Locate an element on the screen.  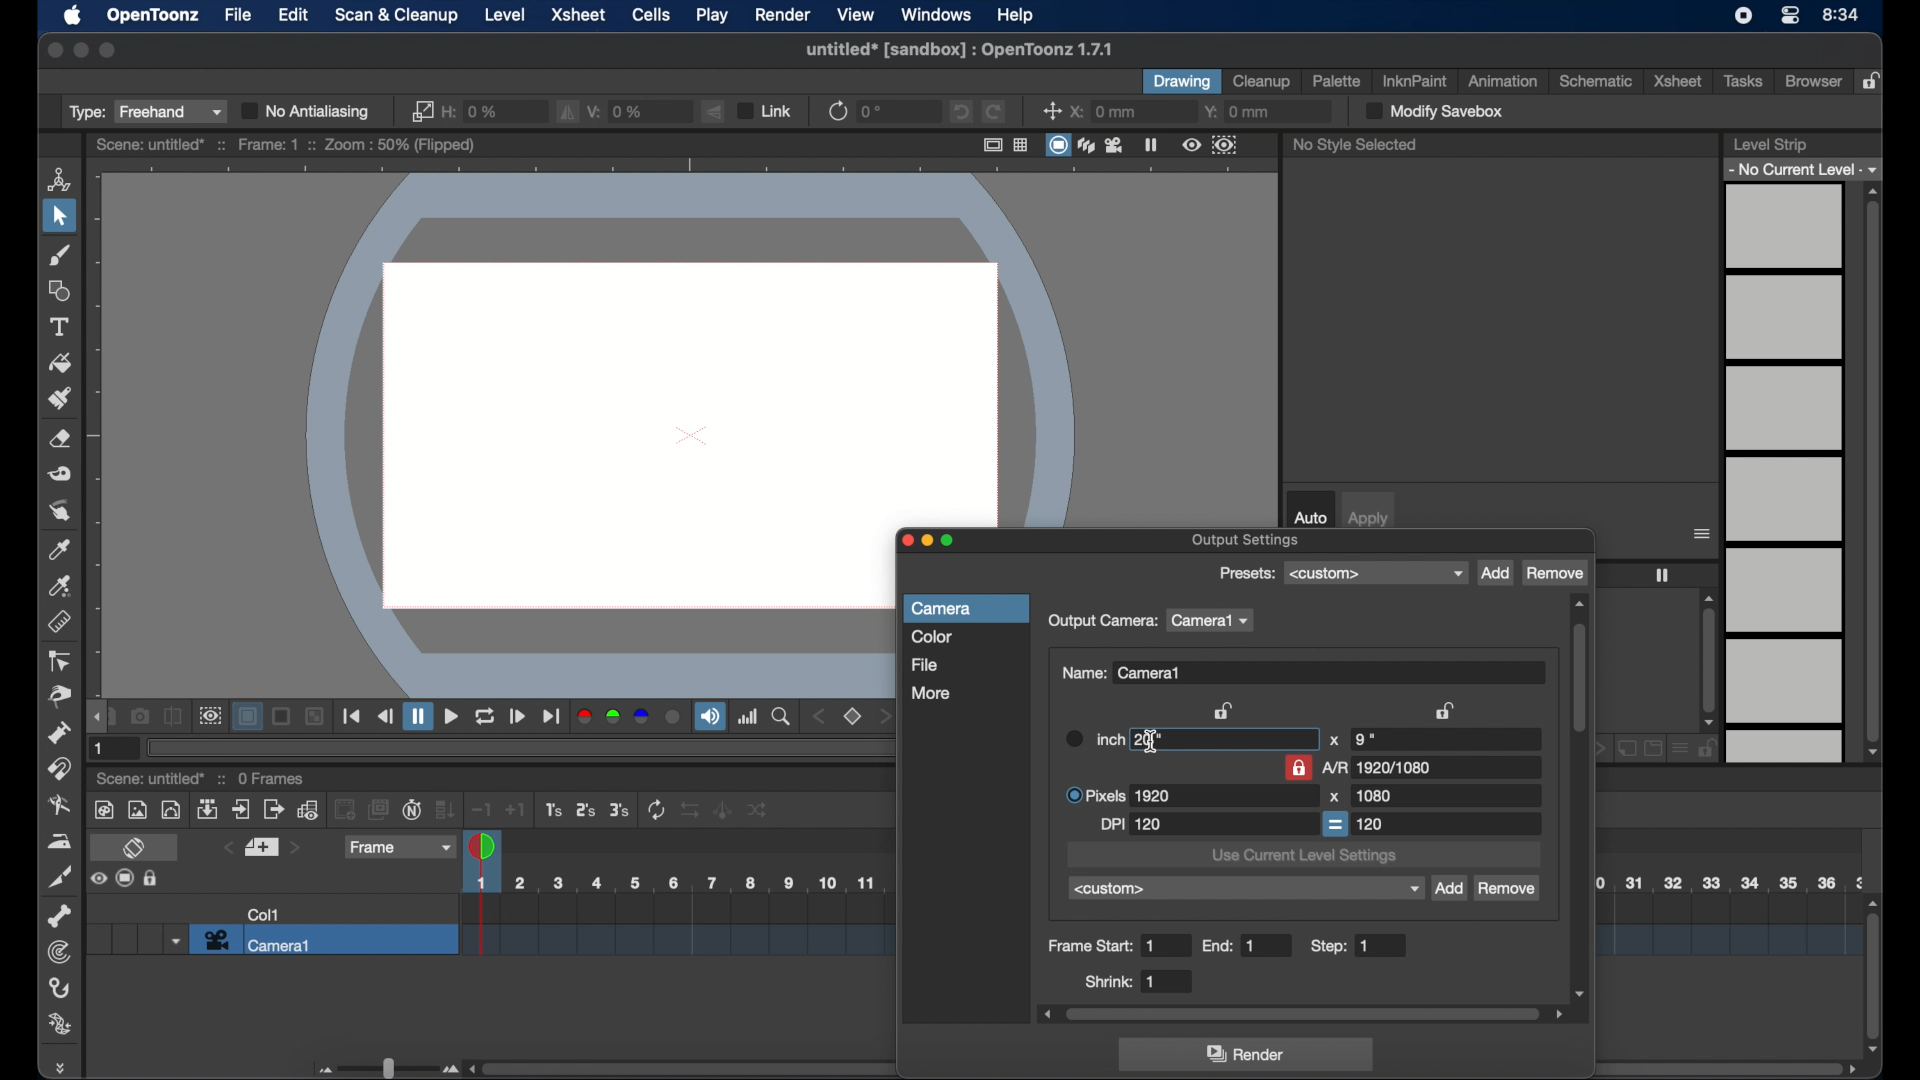
 is located at coordinates (174, 810).